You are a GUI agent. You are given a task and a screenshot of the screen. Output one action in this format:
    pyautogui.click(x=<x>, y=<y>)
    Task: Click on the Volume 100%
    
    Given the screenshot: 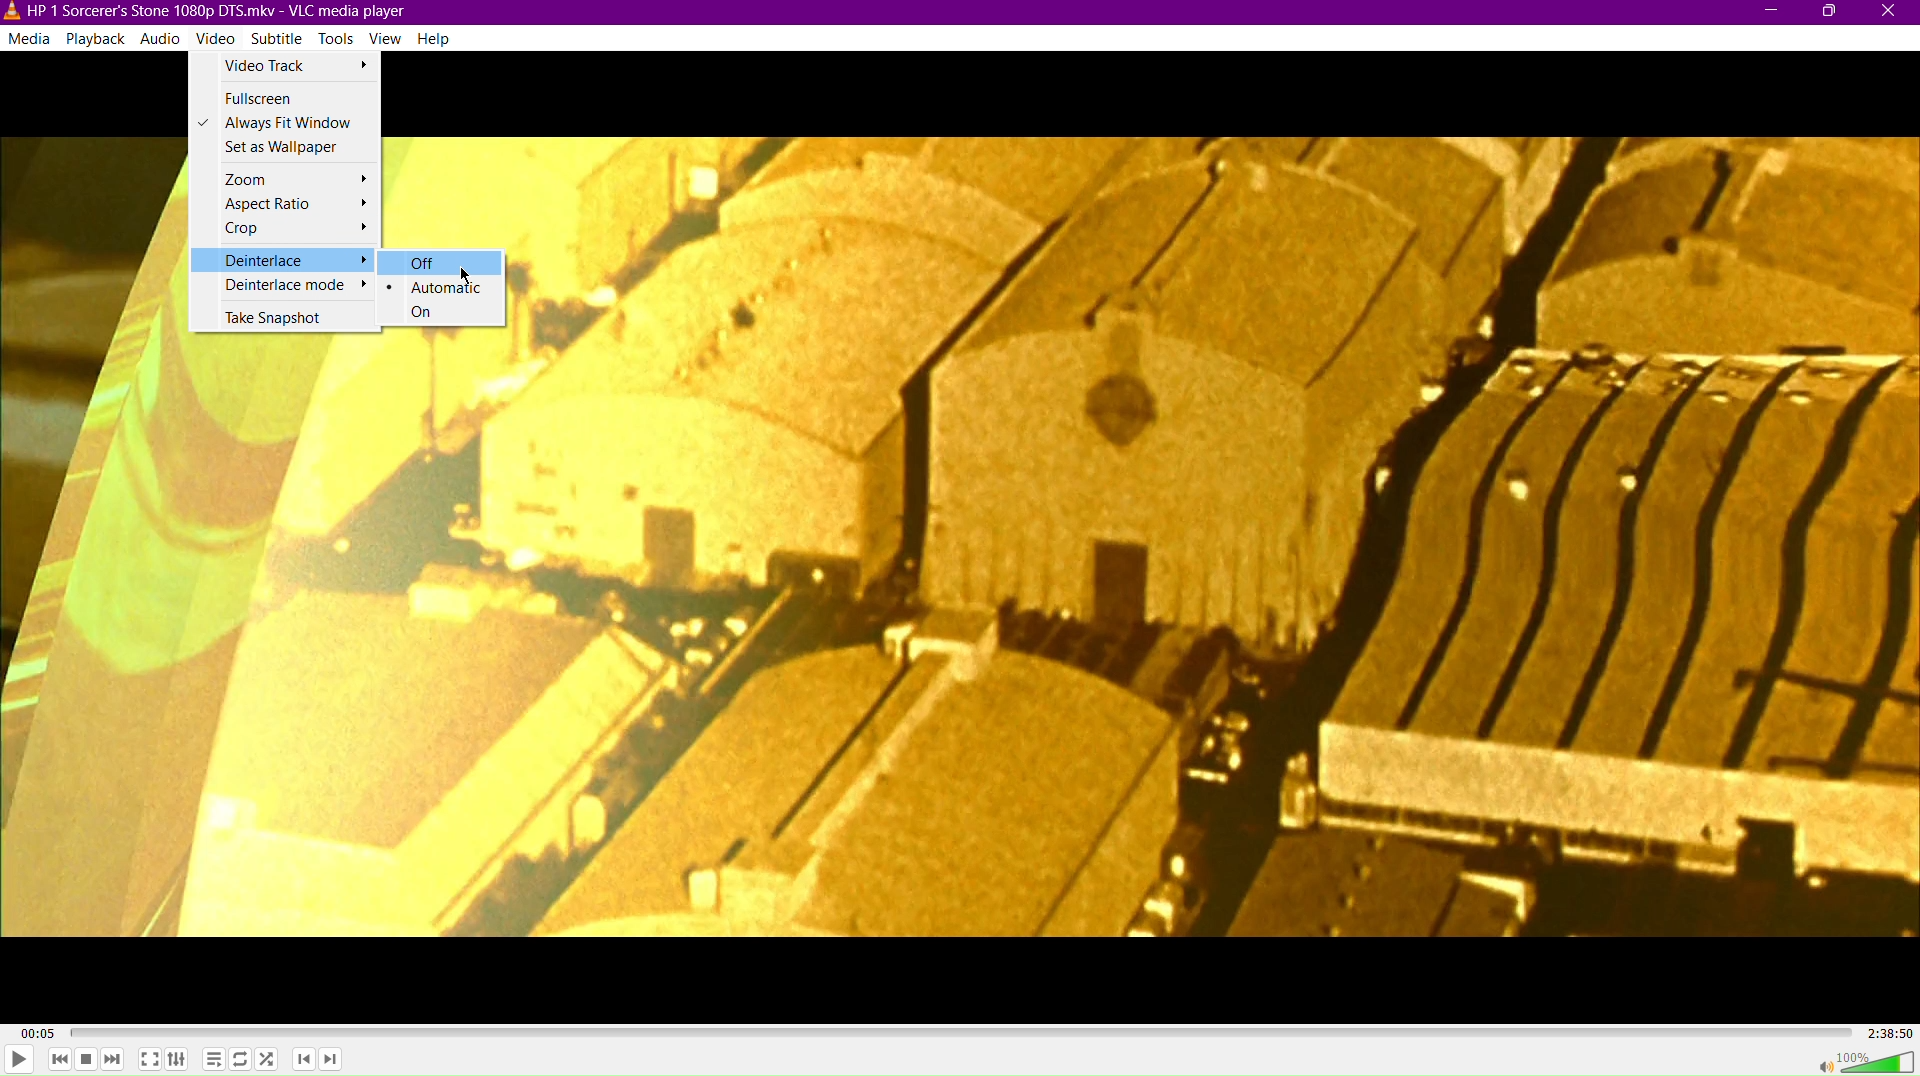 What is the action you would take?
    pyautogui.click(x=1862, y=1060)
    